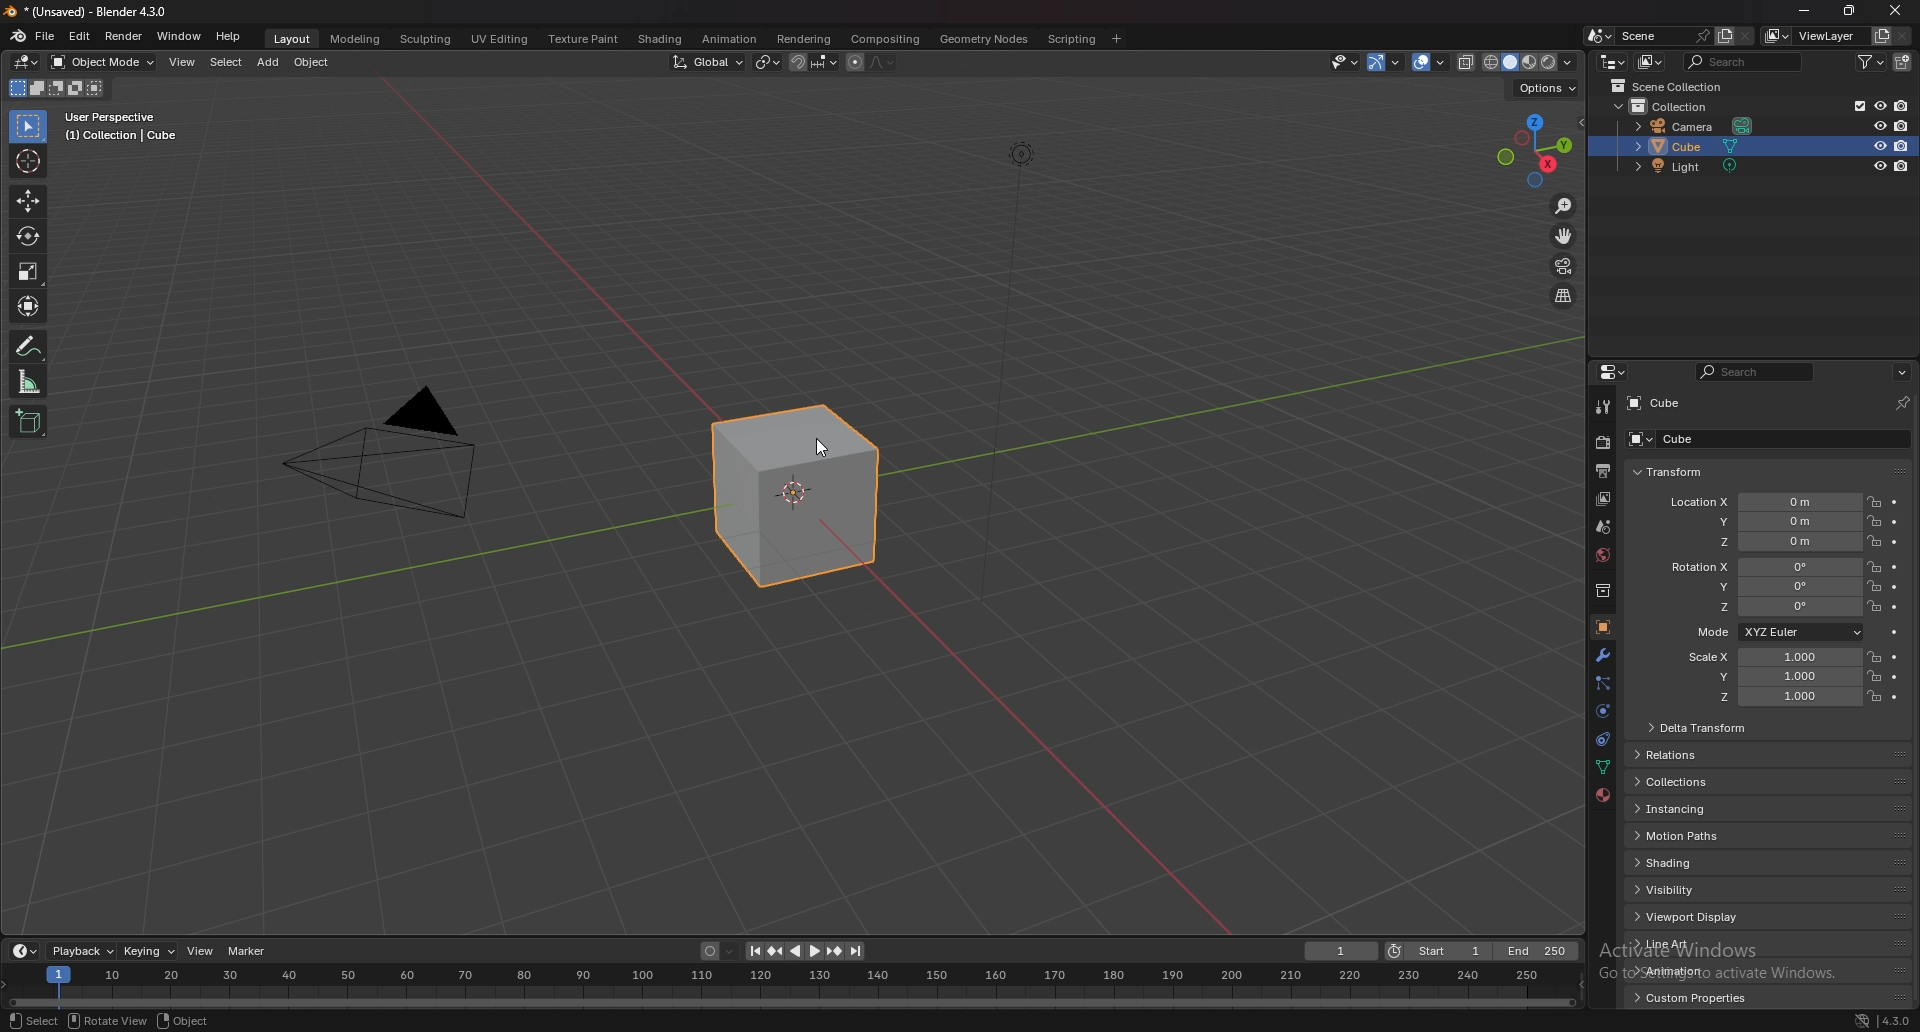  What do you see at coordinates (1764, 567) in the screenshot?
I see `rotation x` at bounding box center [1764, 567].